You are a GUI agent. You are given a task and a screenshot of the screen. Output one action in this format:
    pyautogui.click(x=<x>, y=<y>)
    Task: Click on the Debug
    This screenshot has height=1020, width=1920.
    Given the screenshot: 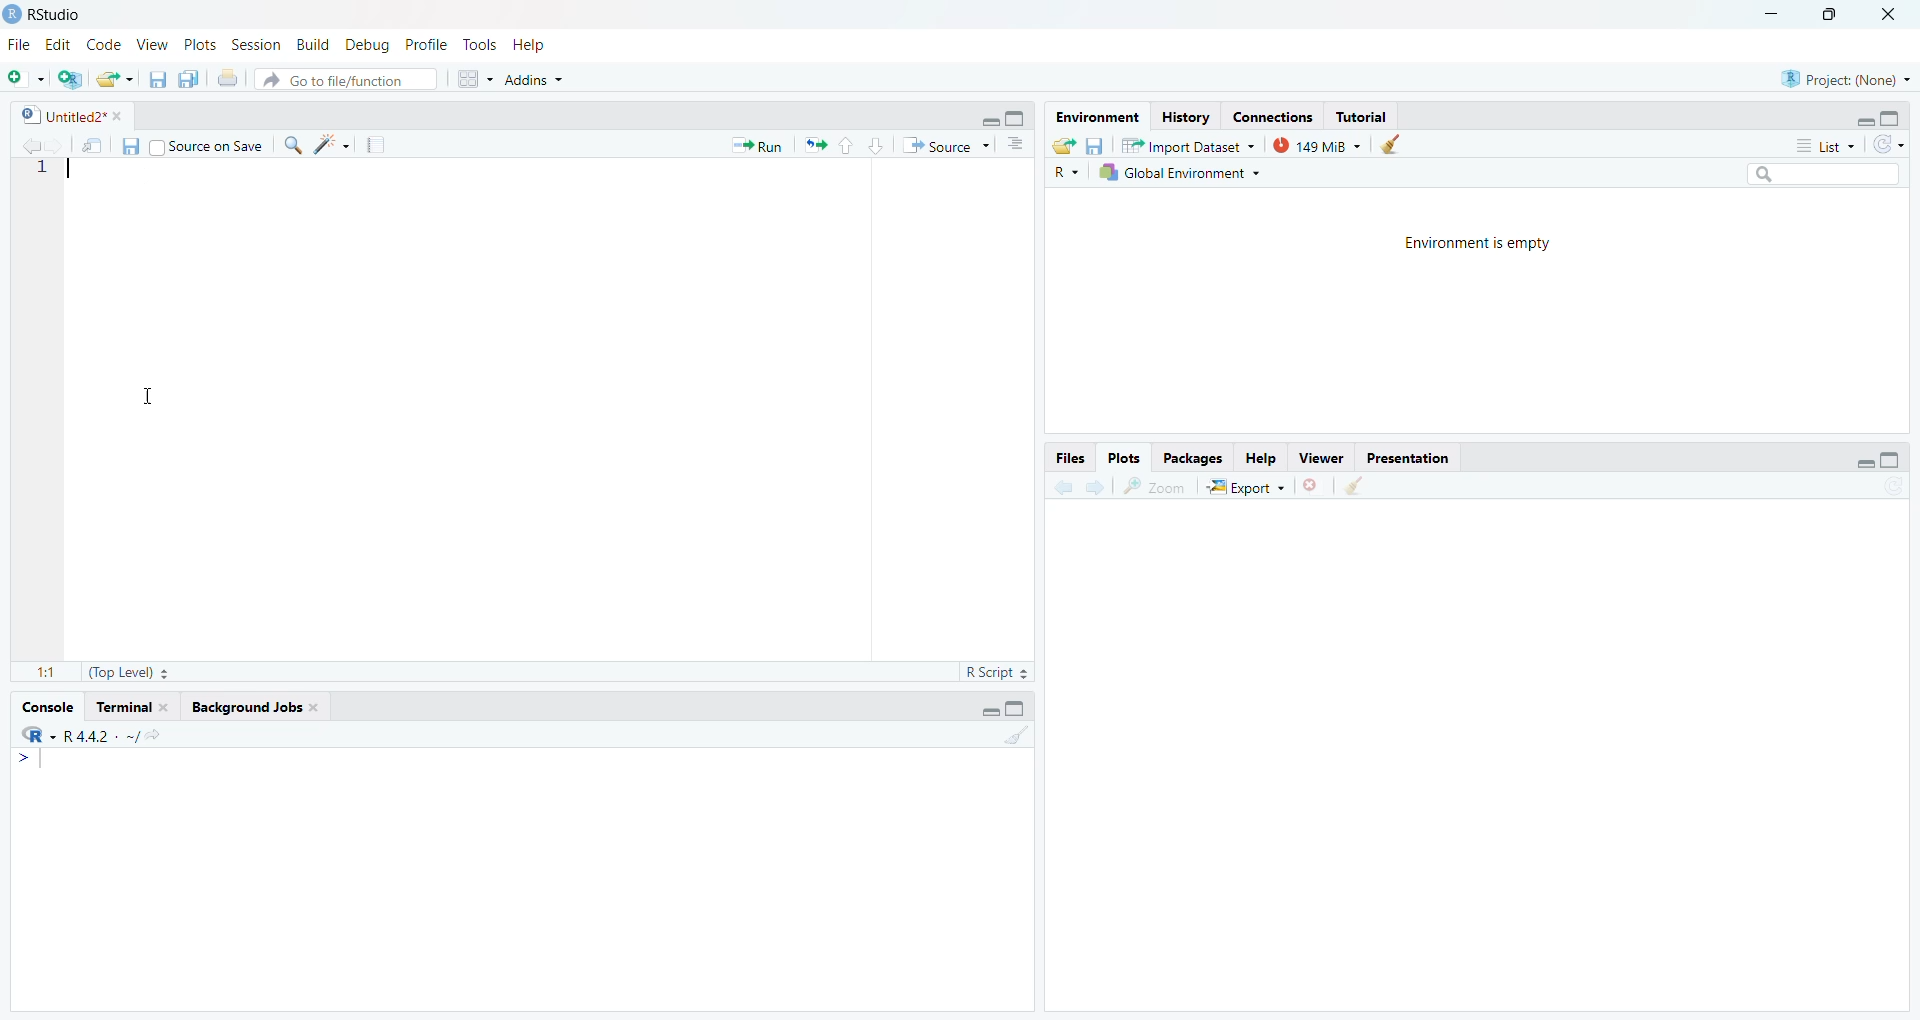 What is the action you would take?
    pyautogui.click(x=364, y=47)
    